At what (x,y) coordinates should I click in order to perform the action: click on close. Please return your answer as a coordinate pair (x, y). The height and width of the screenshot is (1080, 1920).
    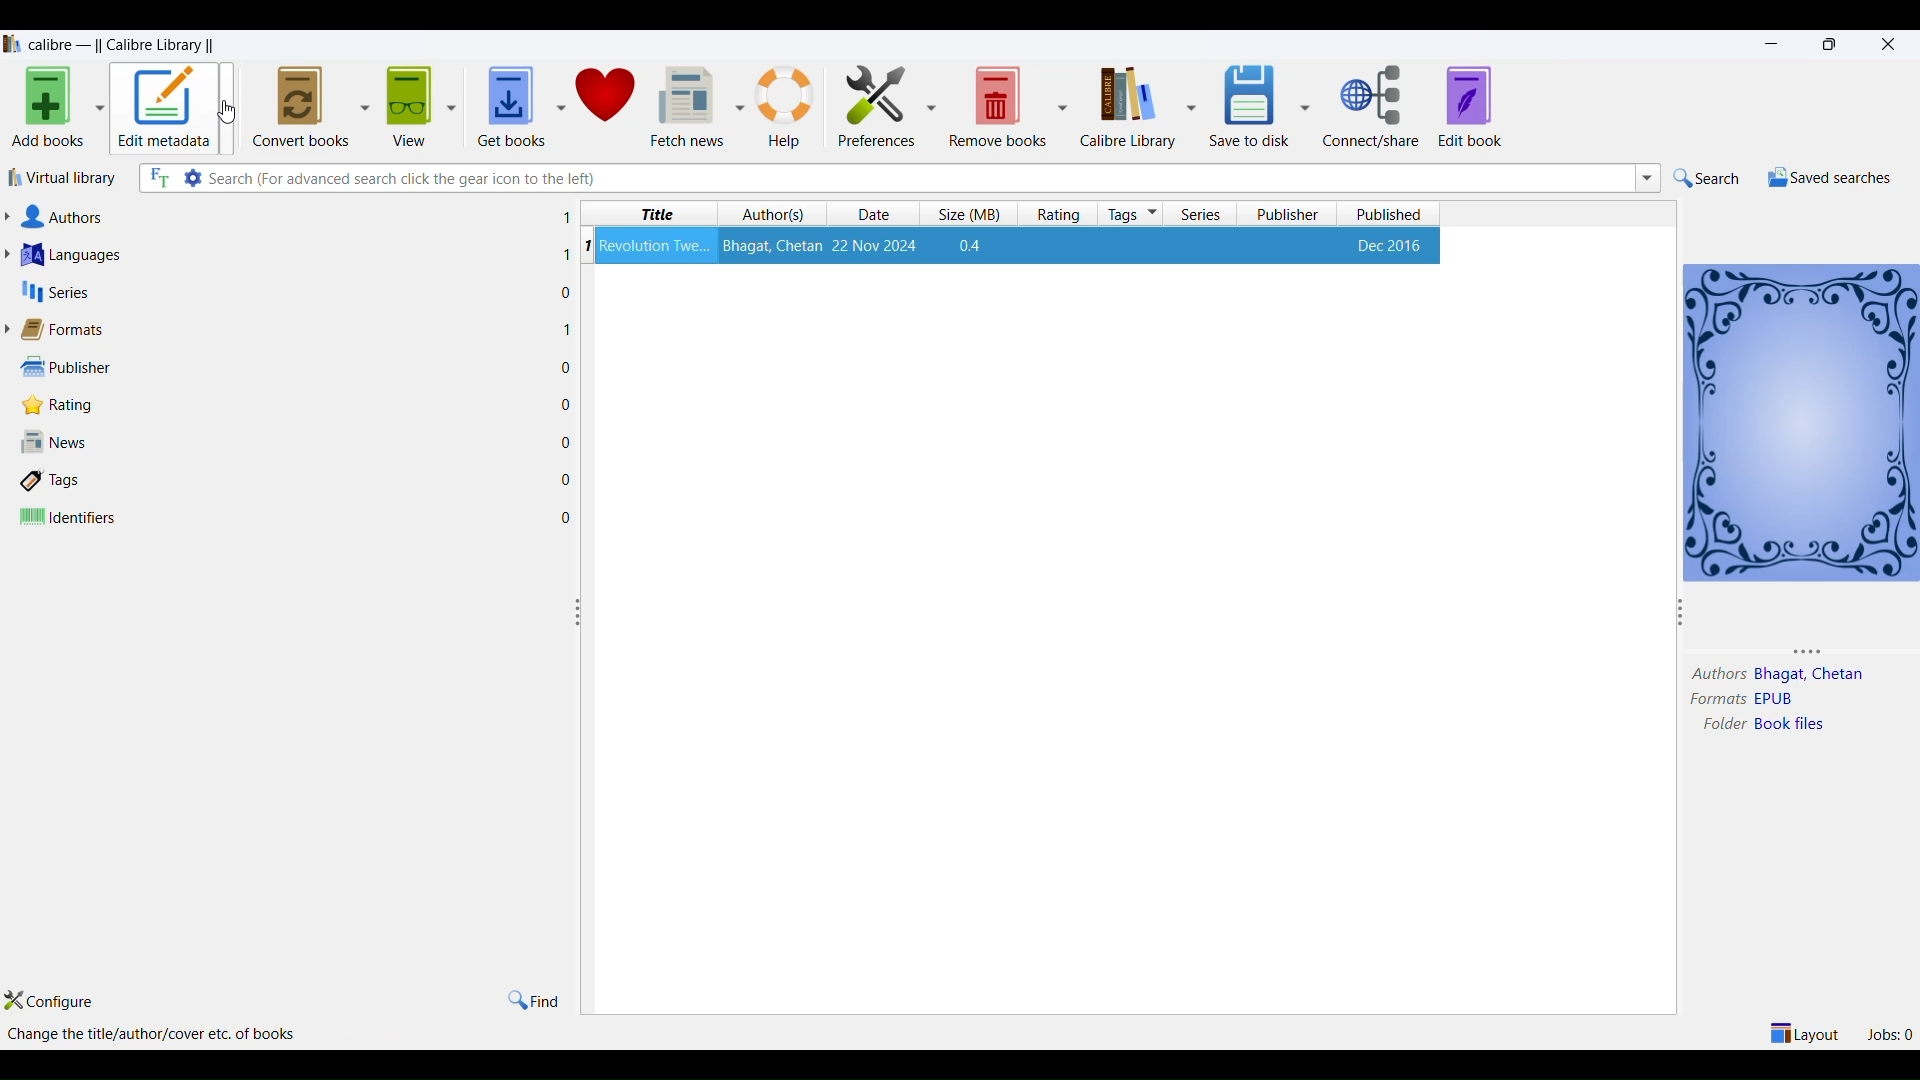
    Looking at the image, I should click on (1894, 46).